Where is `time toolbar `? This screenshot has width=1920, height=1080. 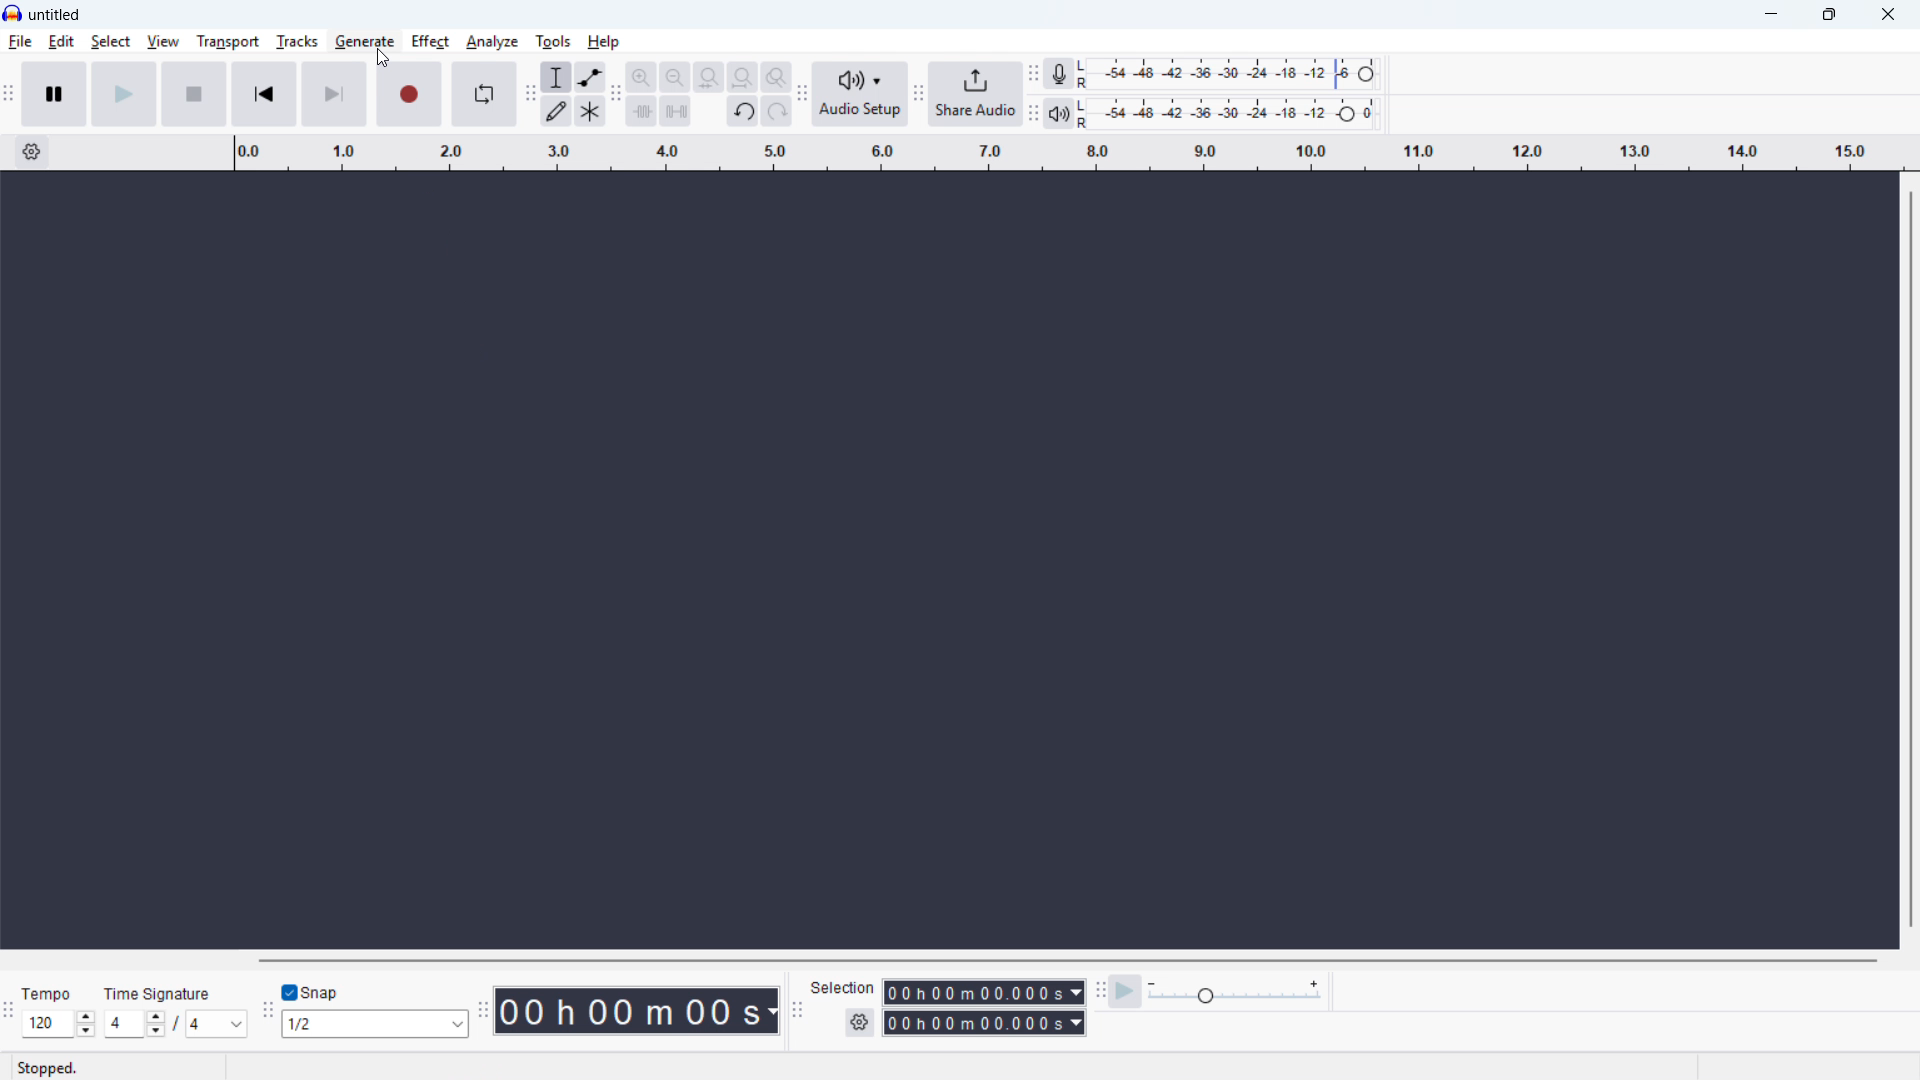
time toolbar  is located at coordinates (483, 1011).